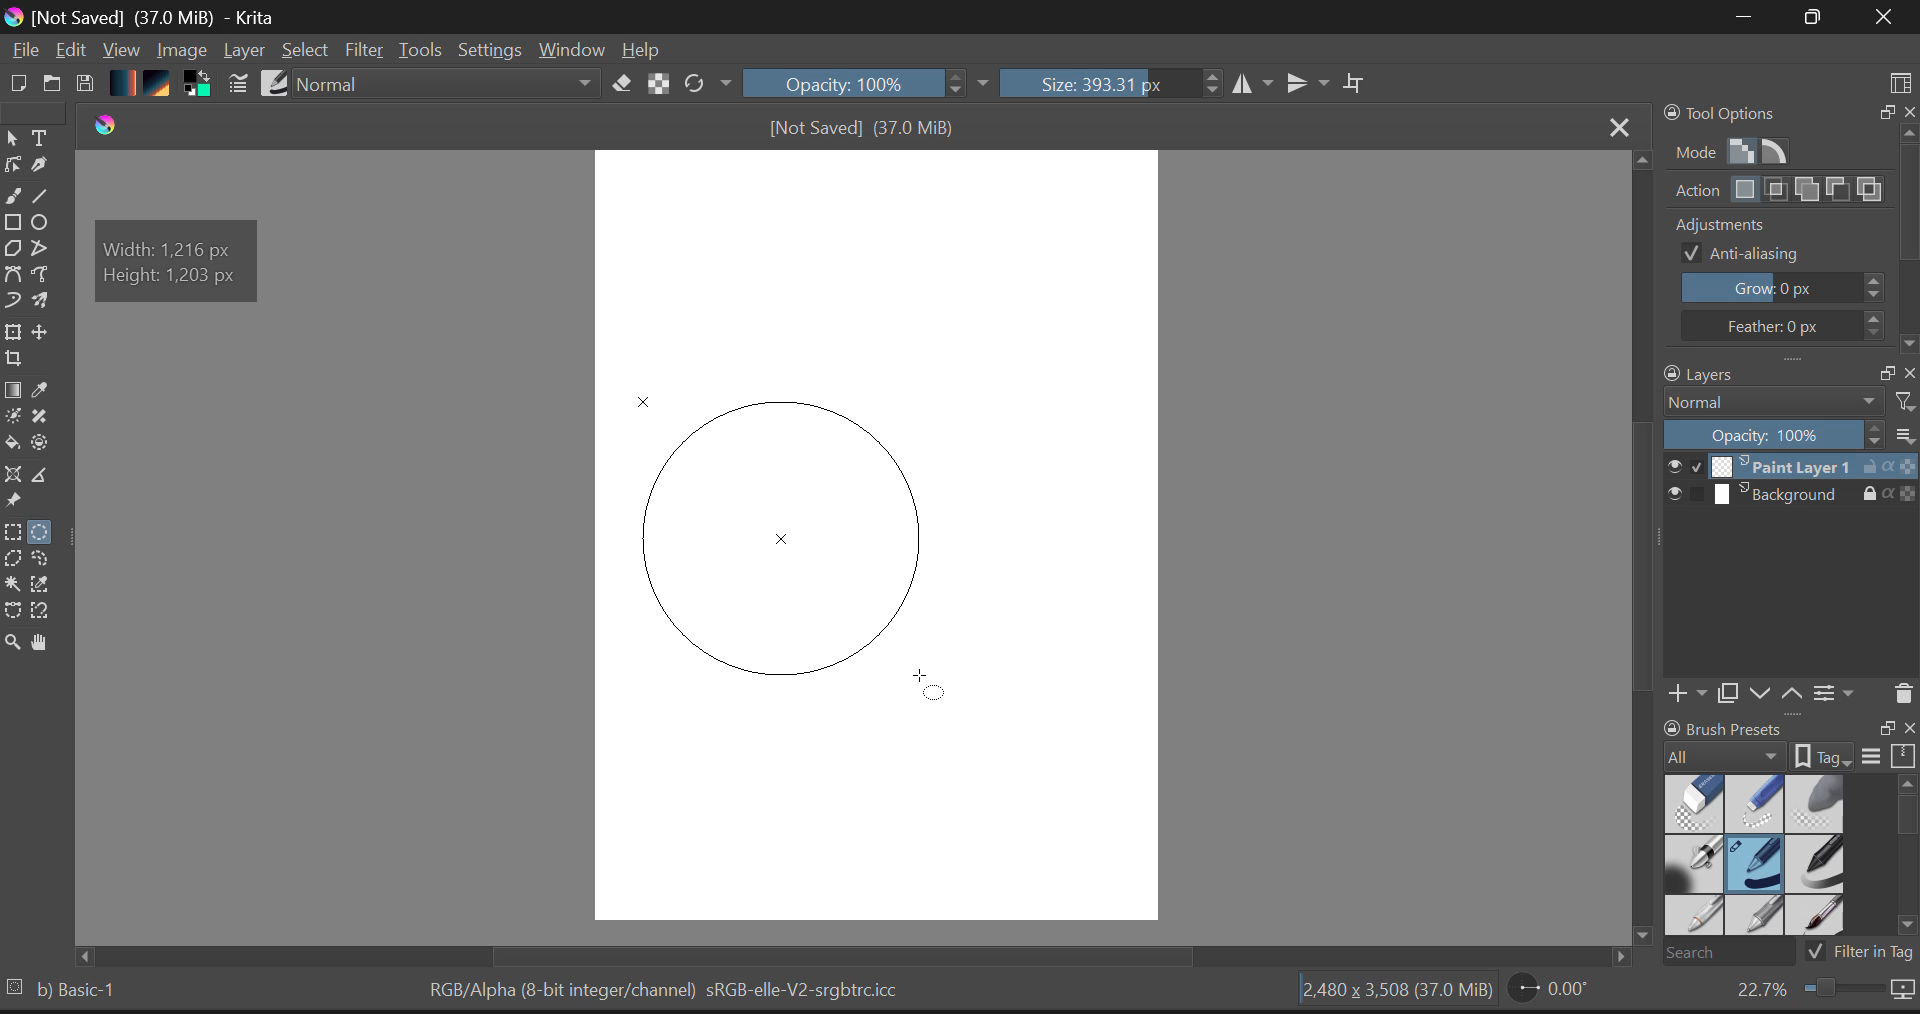 The image size is (1920, 1014). What do you see at coordinates (47, 199) in the screenshot?
I see `Line` at bounding box center [47, 199].